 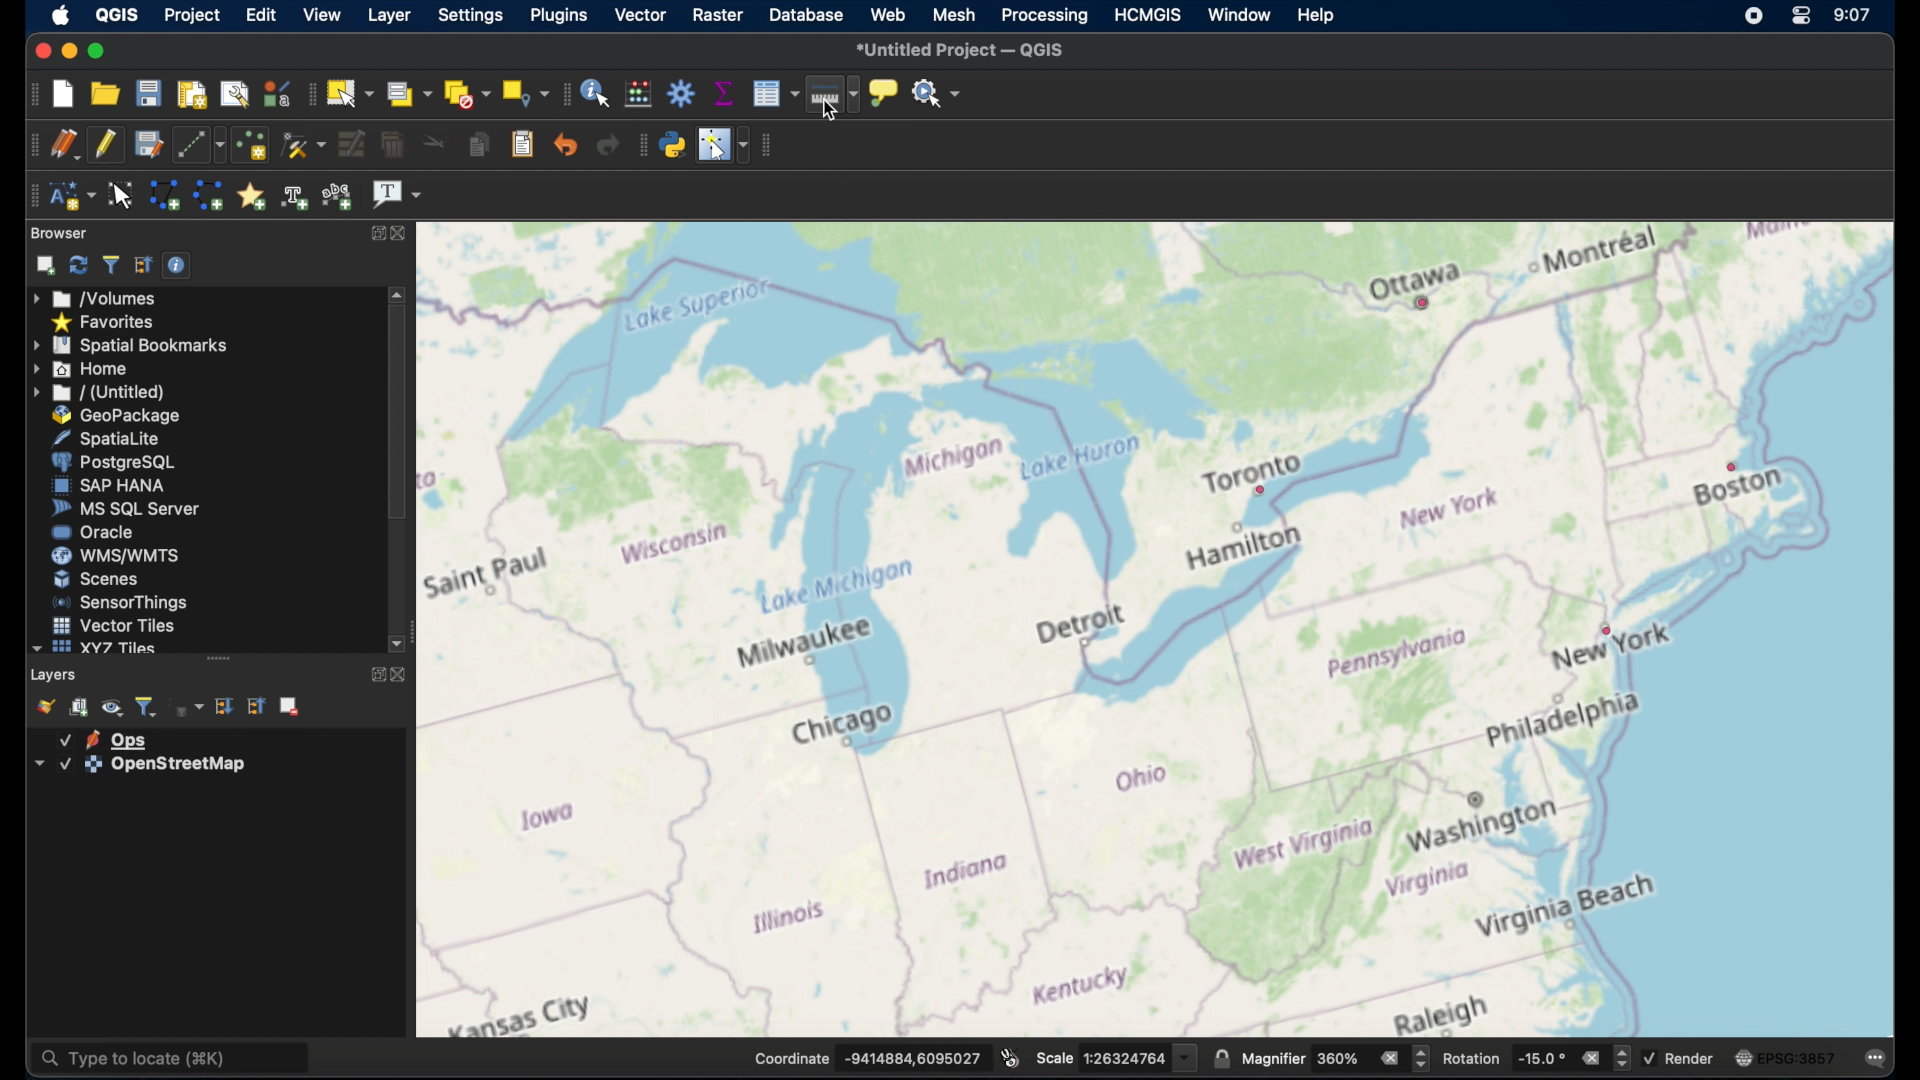 I want to click on vector toolbar, so click(x=770, y=146).